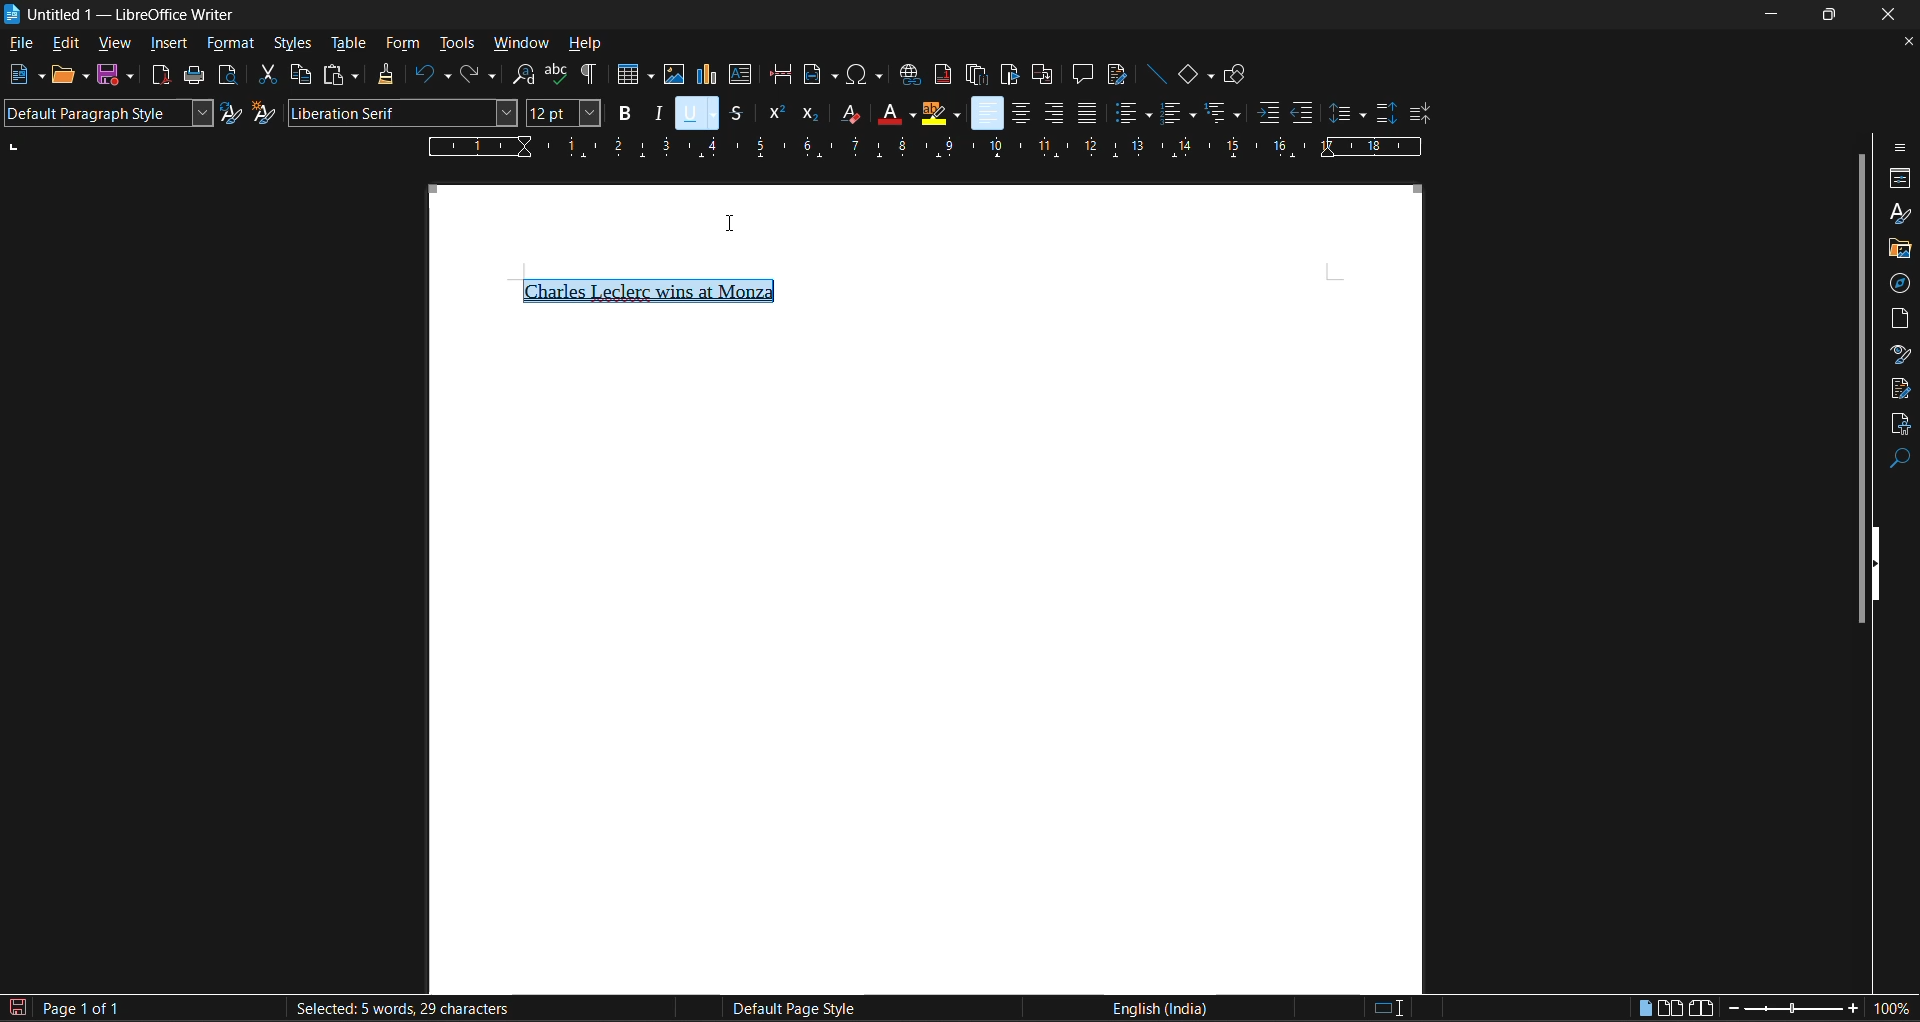  I want to click on insert field, so click(819, 76).